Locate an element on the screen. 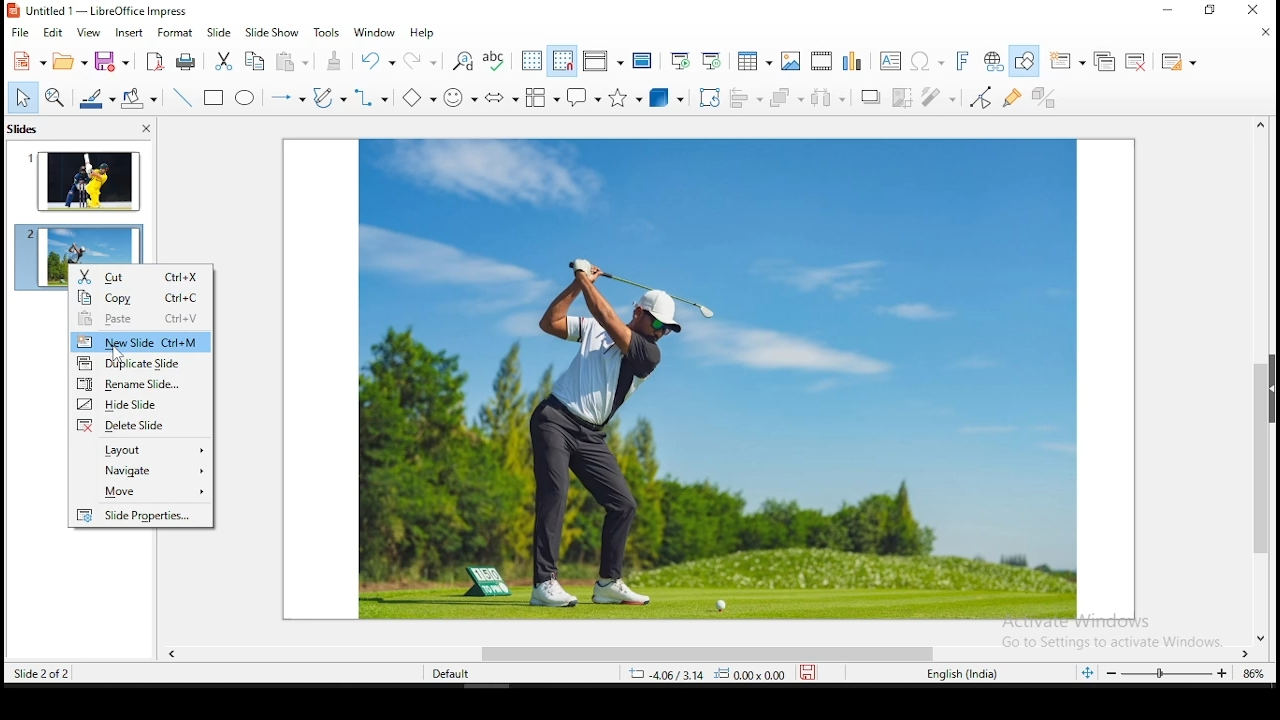 The width and height of the screenshot is (1280, 720). New slide is located at coordinates (141, 340).